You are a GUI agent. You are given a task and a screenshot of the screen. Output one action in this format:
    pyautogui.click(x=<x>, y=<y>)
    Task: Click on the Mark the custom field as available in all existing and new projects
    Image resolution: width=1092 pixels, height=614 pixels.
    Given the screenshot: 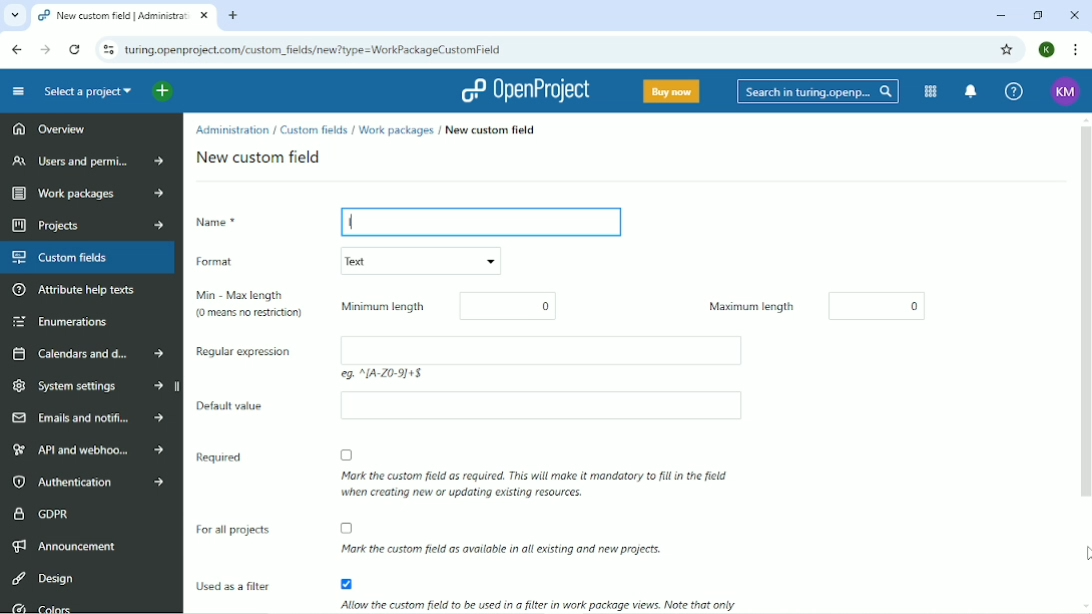 What is the action you would take?
    pyautogui.click(x=505, y=537)
    